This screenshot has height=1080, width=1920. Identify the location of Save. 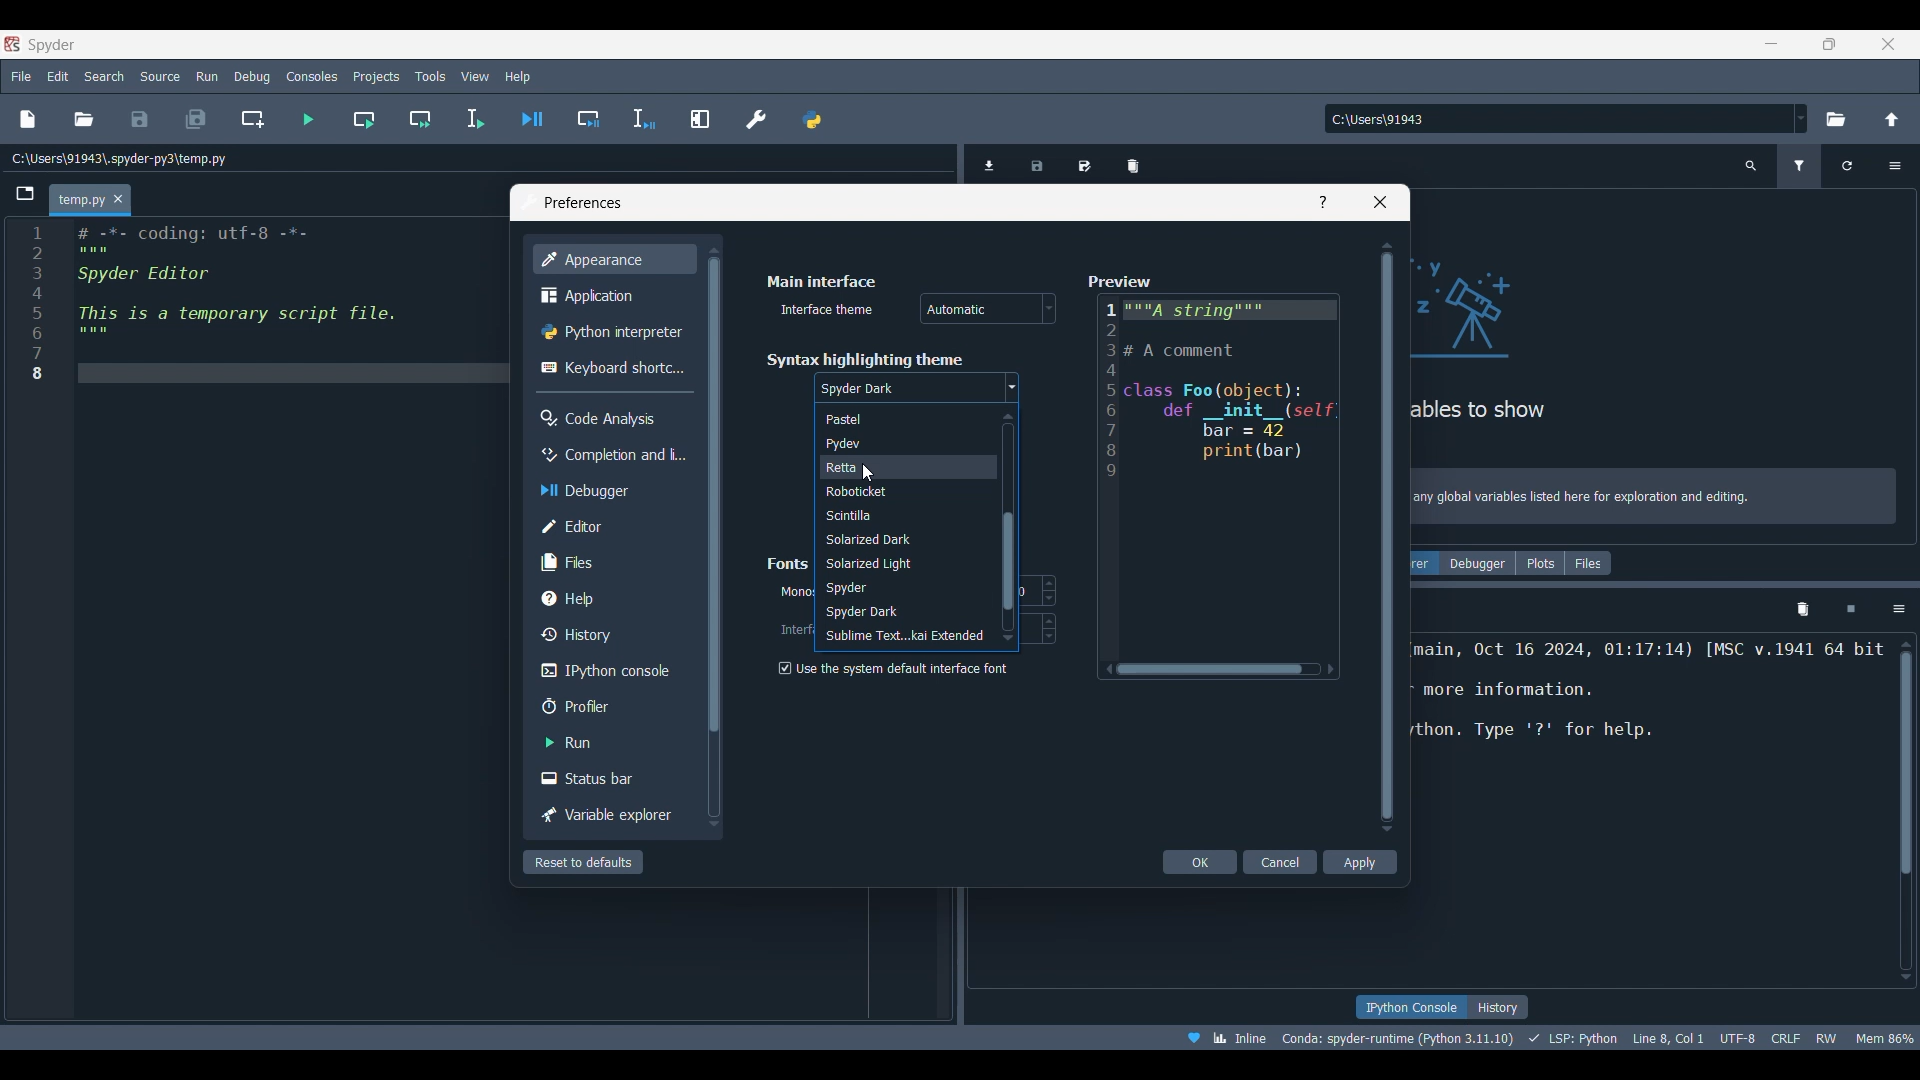
(139, 119).